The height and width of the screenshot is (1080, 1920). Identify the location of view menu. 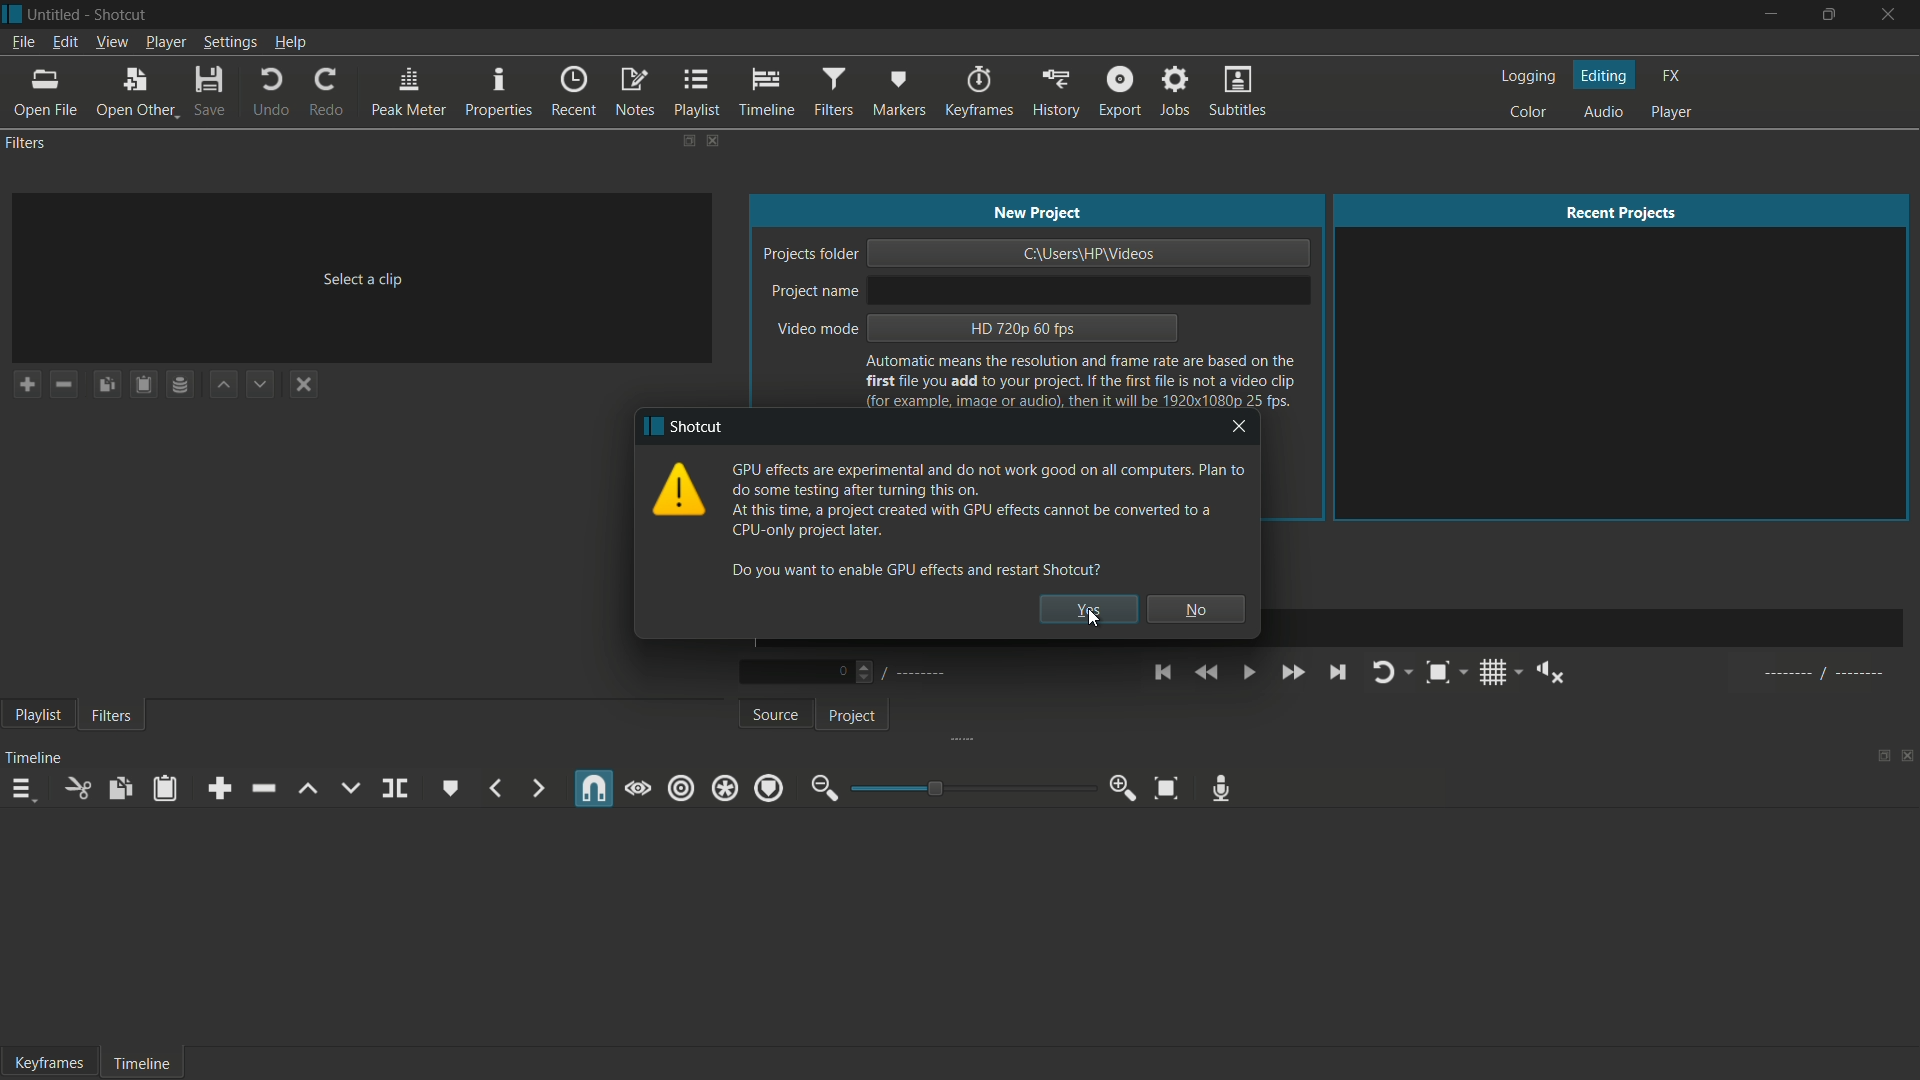
(111, 43).